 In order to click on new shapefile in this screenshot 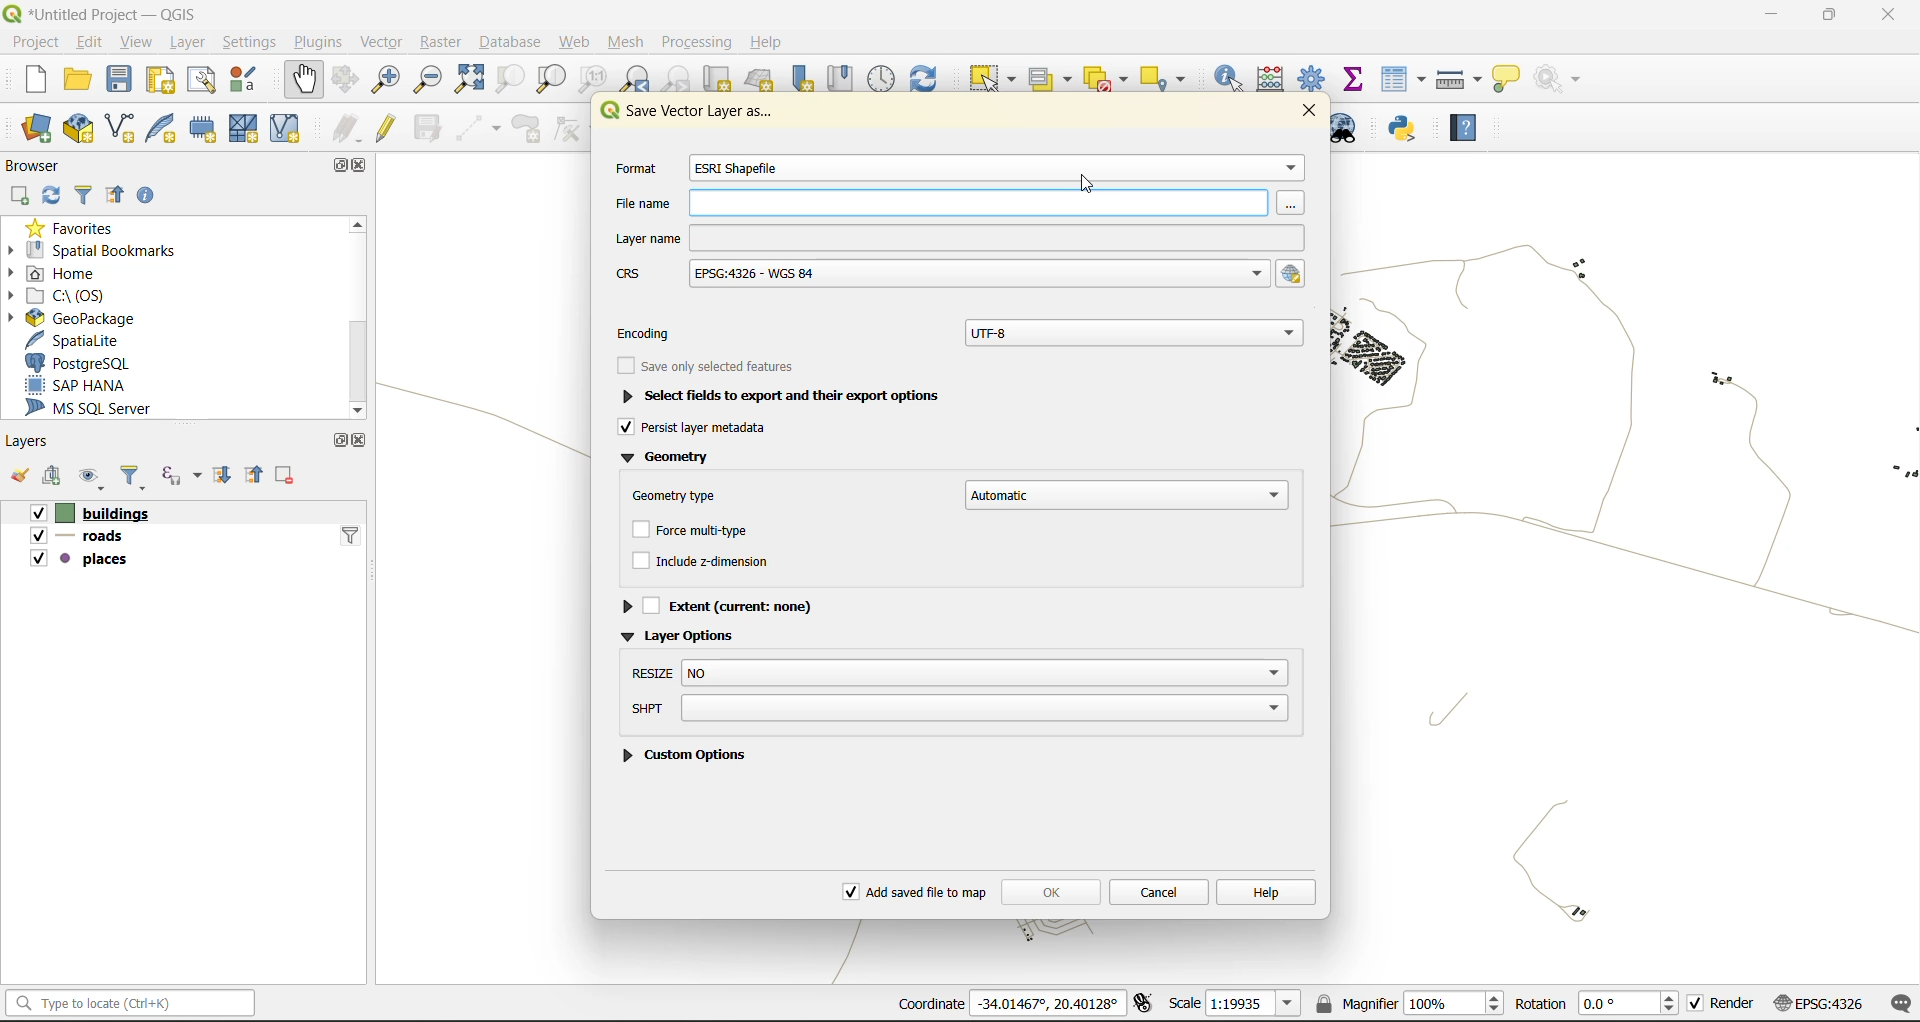, I will do `click(120, 127)`.